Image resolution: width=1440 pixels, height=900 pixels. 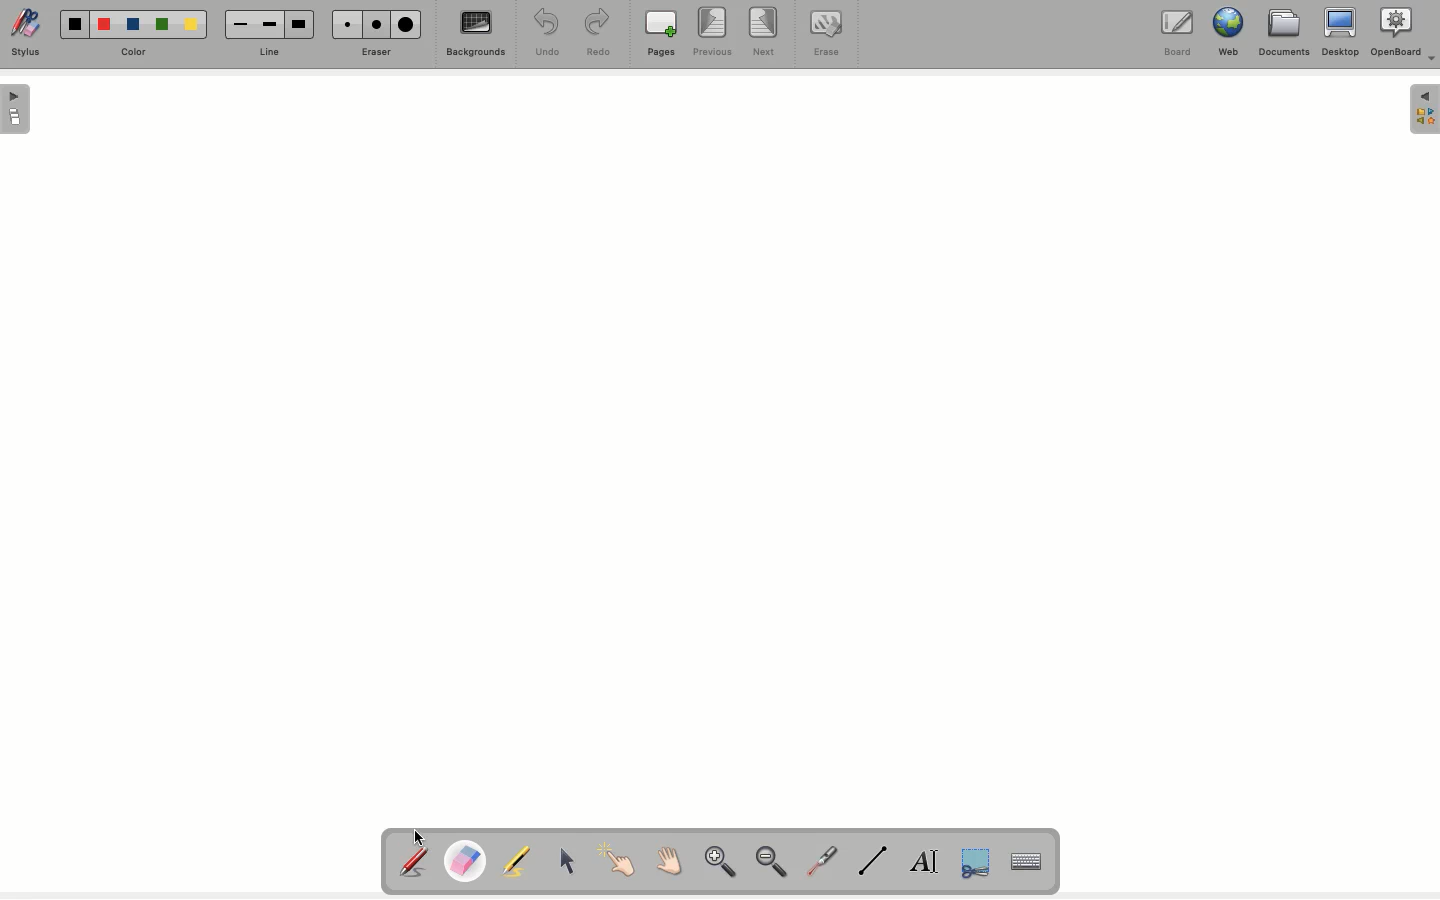 What do you see at coordinates (1405, 34) in the screenshot?
I see `OpenBoard` at bounding box center [1405, 34].